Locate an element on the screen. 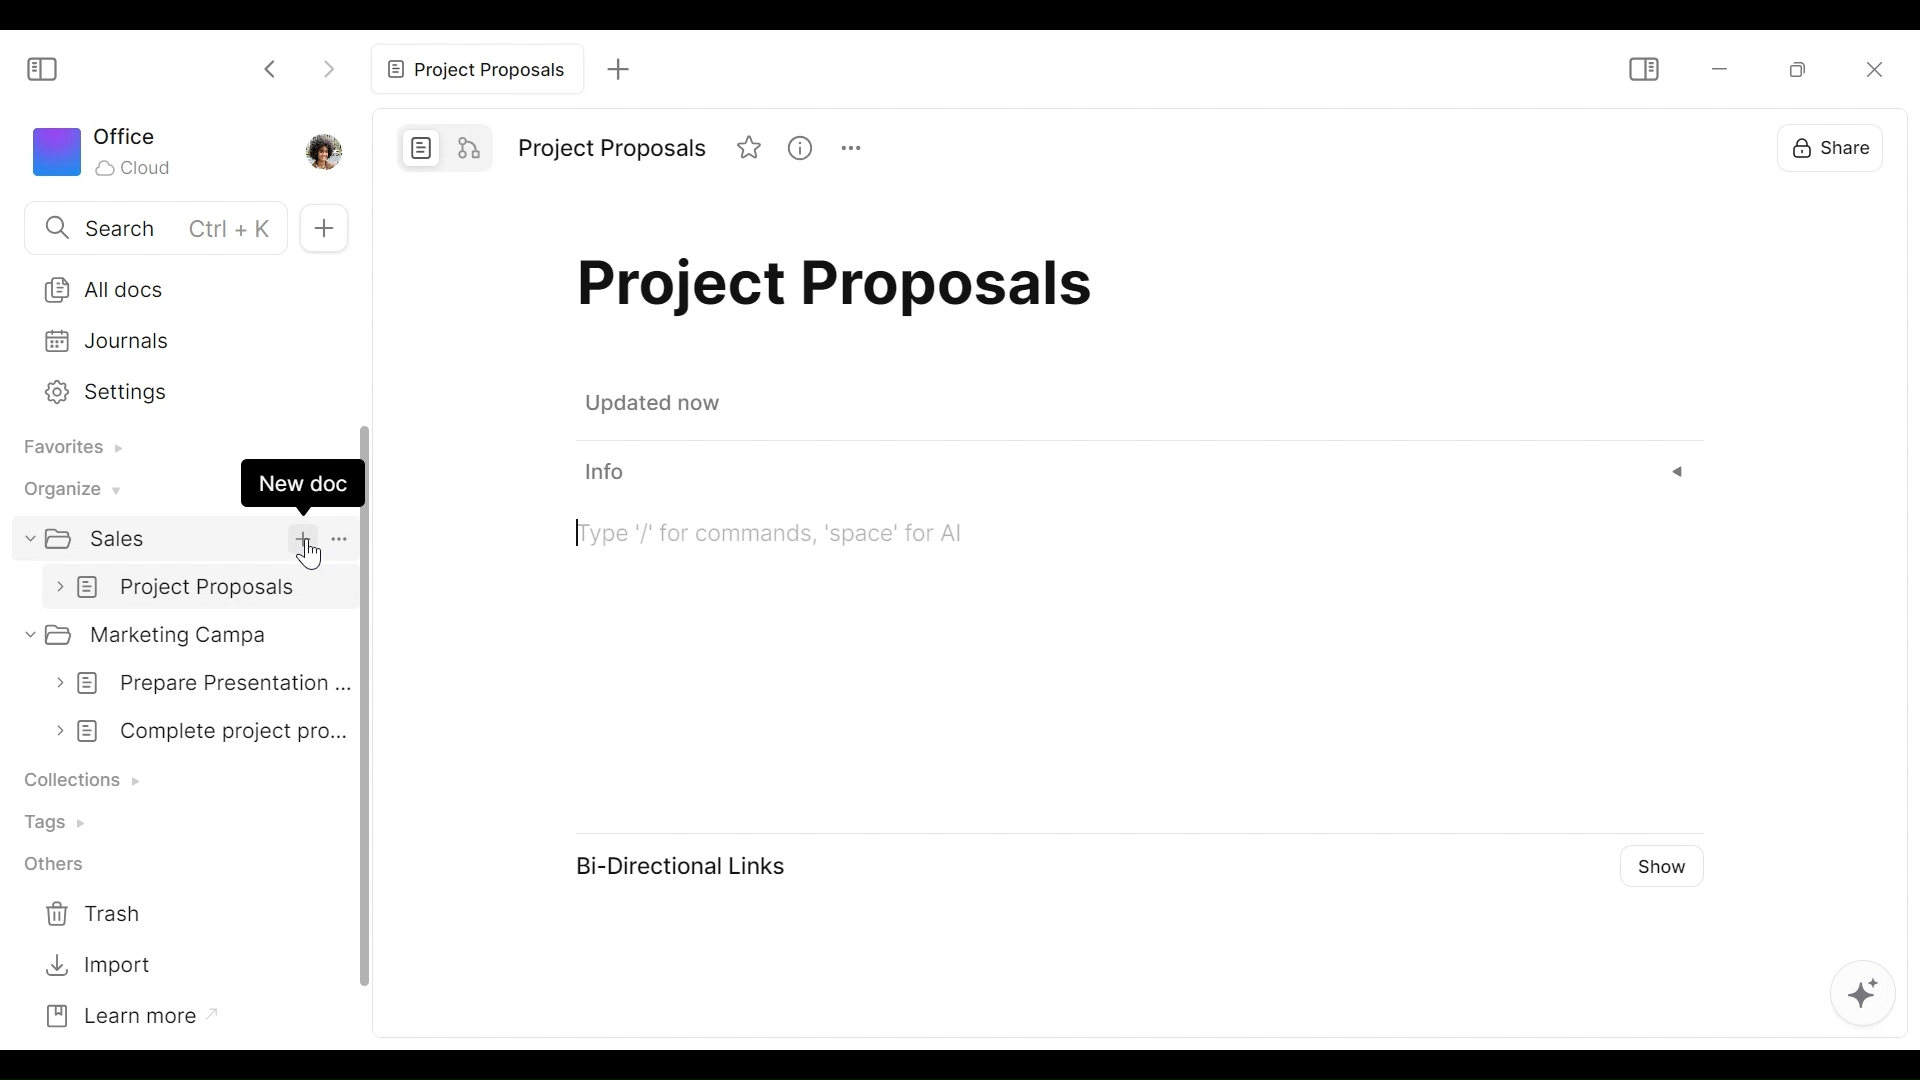 The height and width of the screenshot is (1080, 1920). info is located at coordinates (1139, 469).